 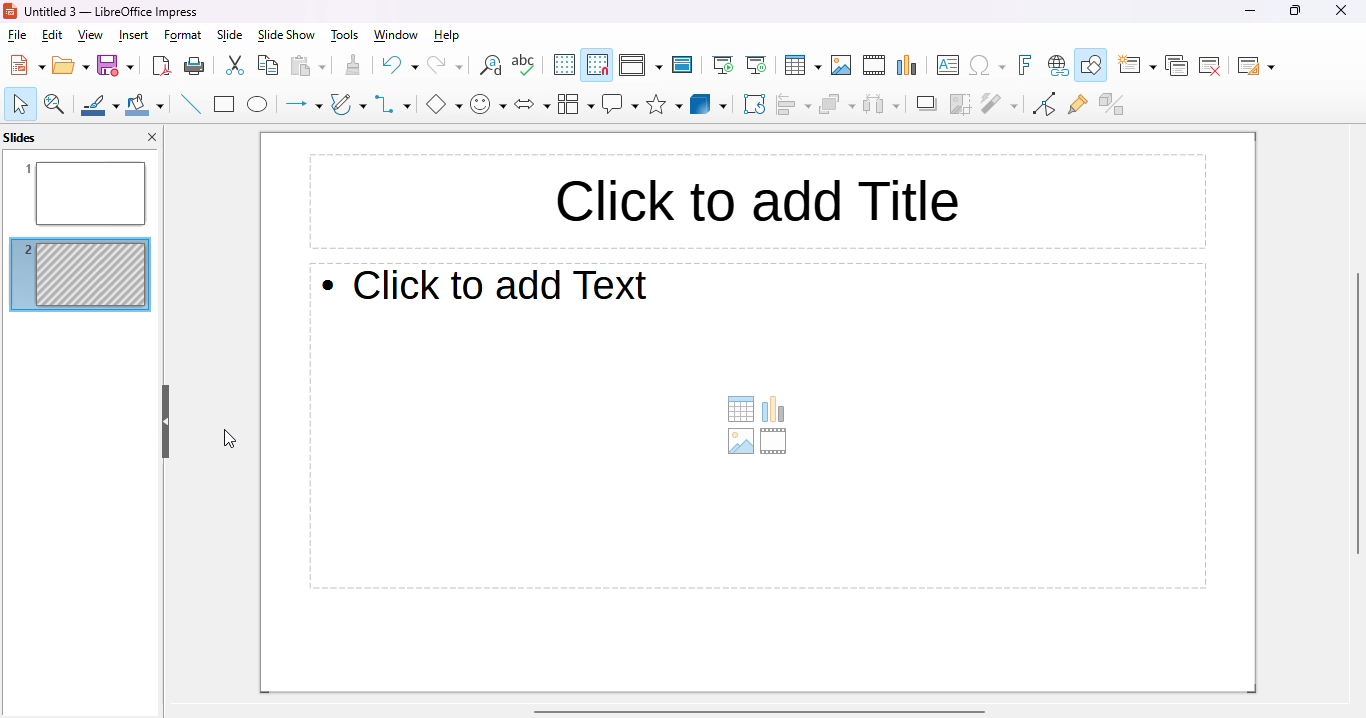 I want to click on logo, so click(x=10, y=11).